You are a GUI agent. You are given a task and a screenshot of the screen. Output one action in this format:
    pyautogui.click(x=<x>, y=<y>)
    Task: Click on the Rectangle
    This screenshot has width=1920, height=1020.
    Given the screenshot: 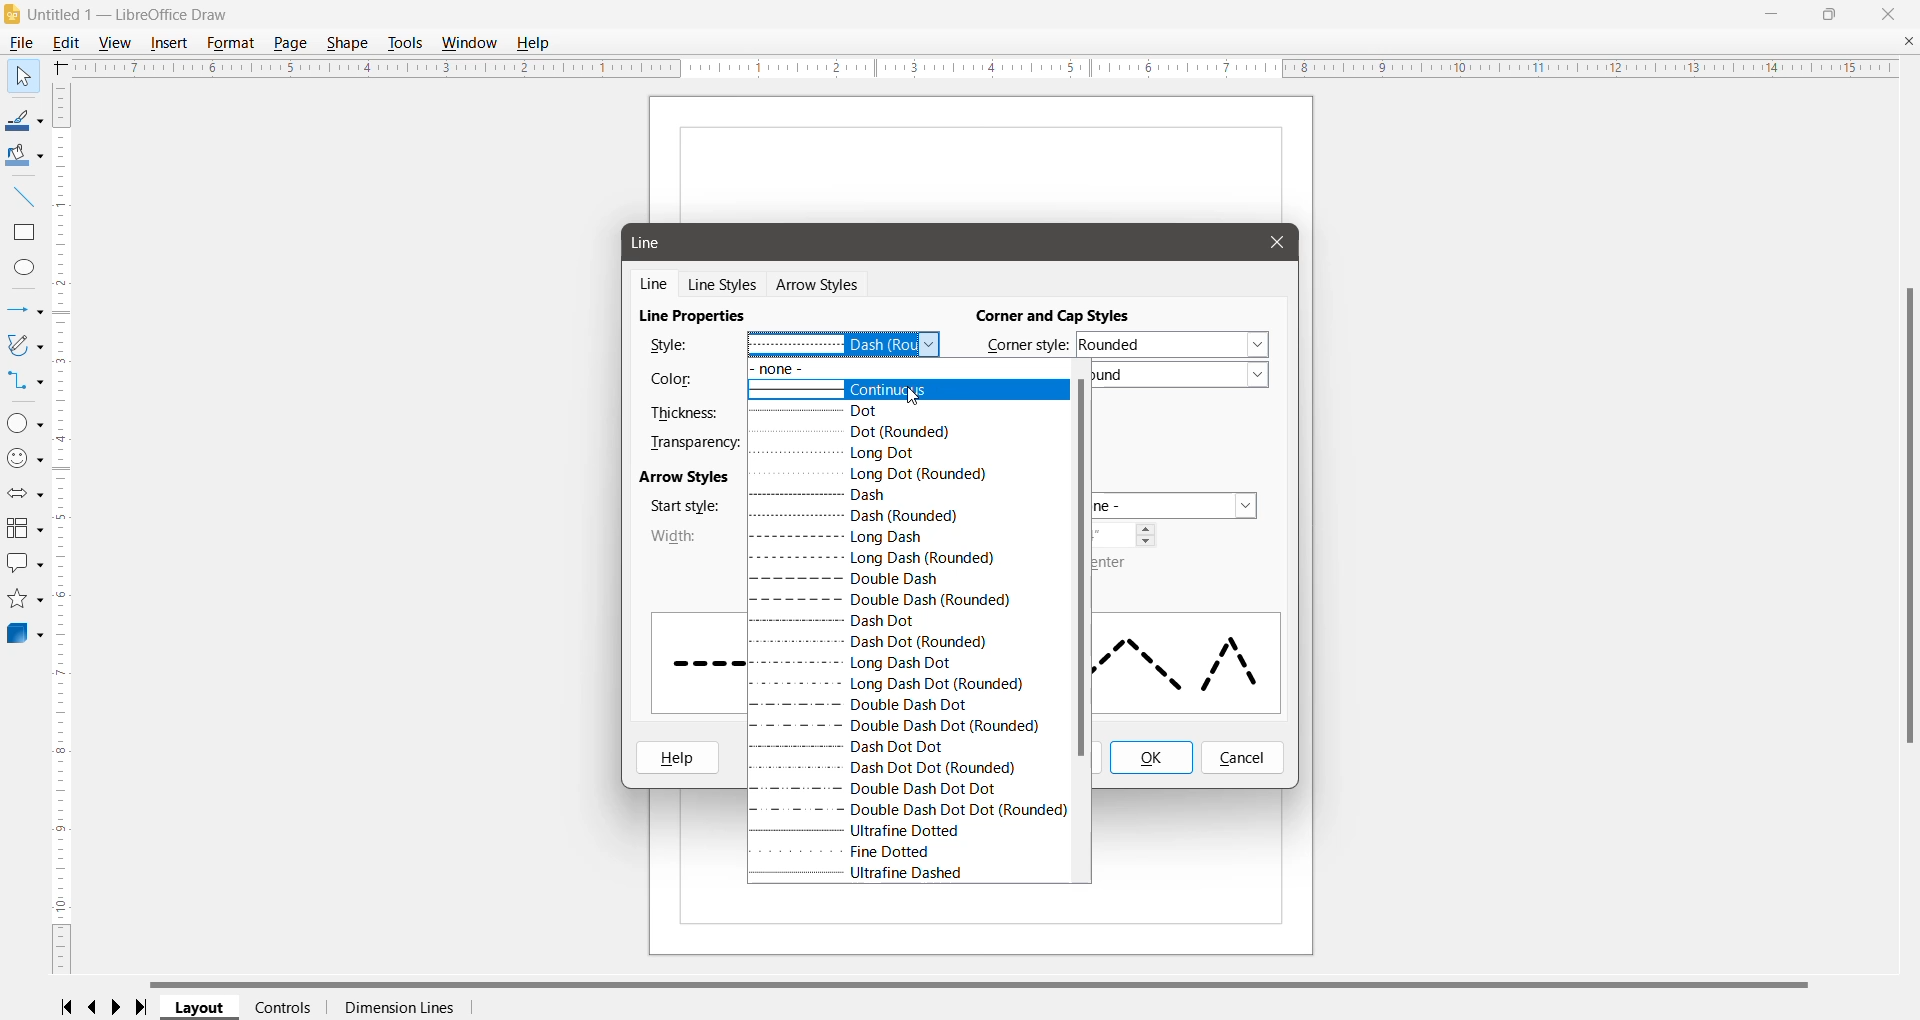 What is the action you would take?
    pyautogui.click(x=24, y=233)
    